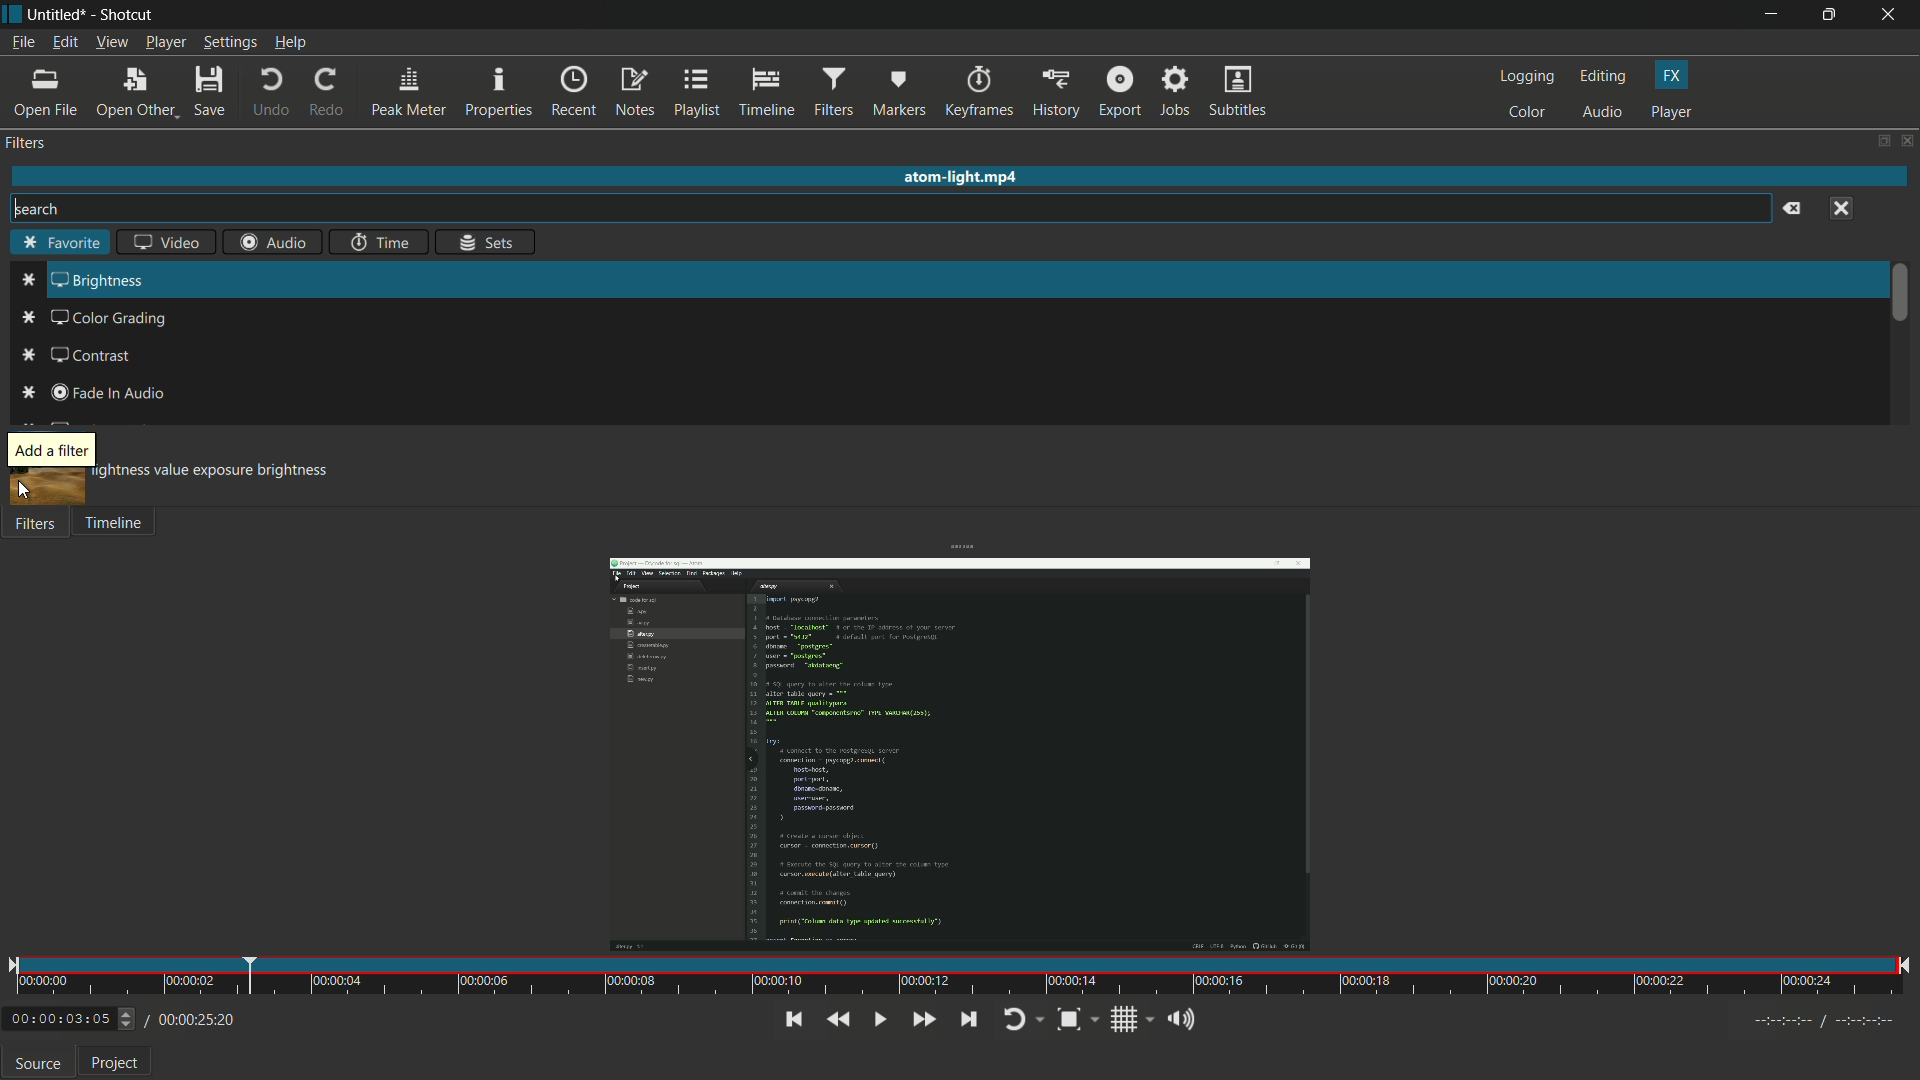 The width and height of the screenshot is (1920, 1080). I want to click on history, so click(1055, 91).